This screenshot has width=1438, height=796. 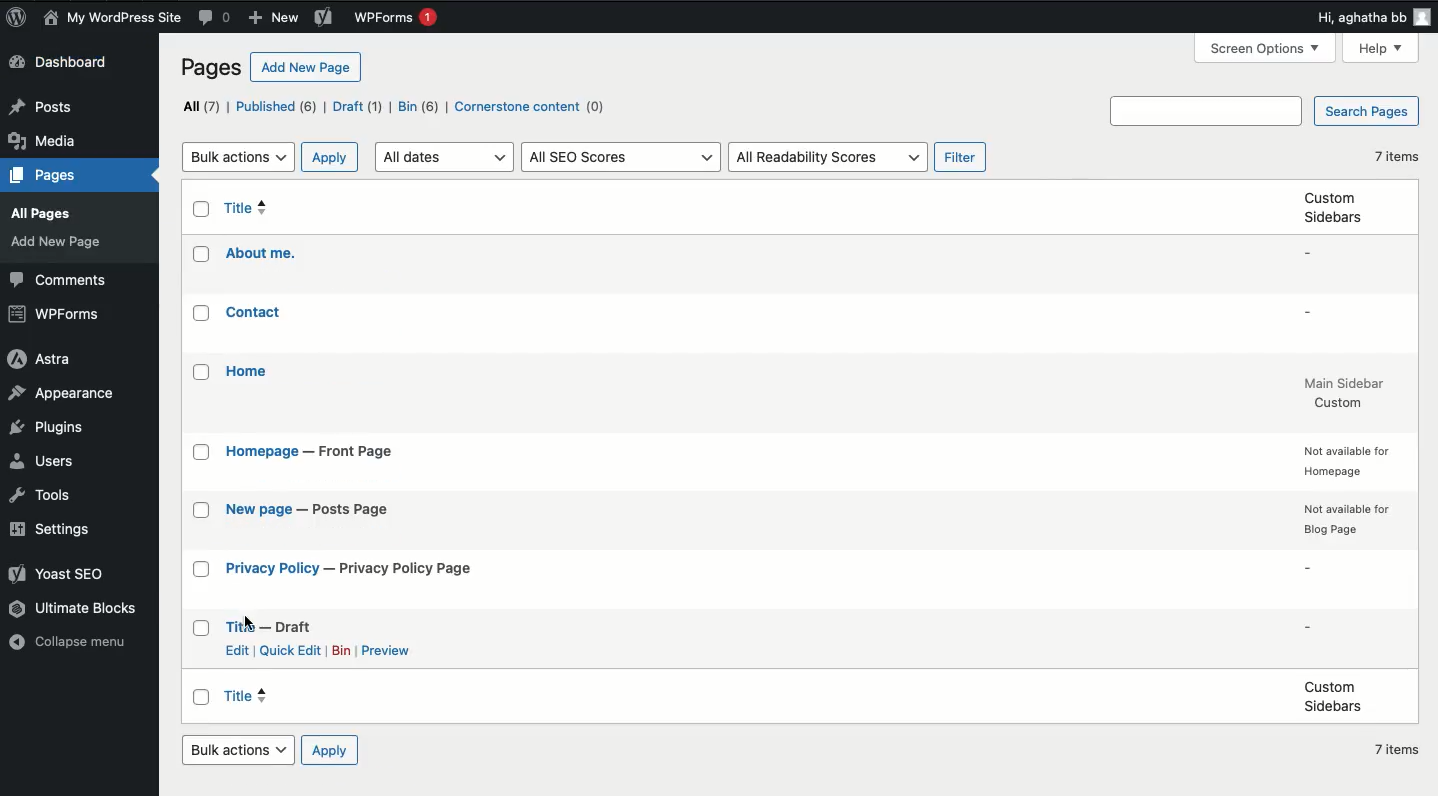 What do you see at coordinates (1343, 461) in the screenshot?
I see `not available` at bounding box center [1343, 461].